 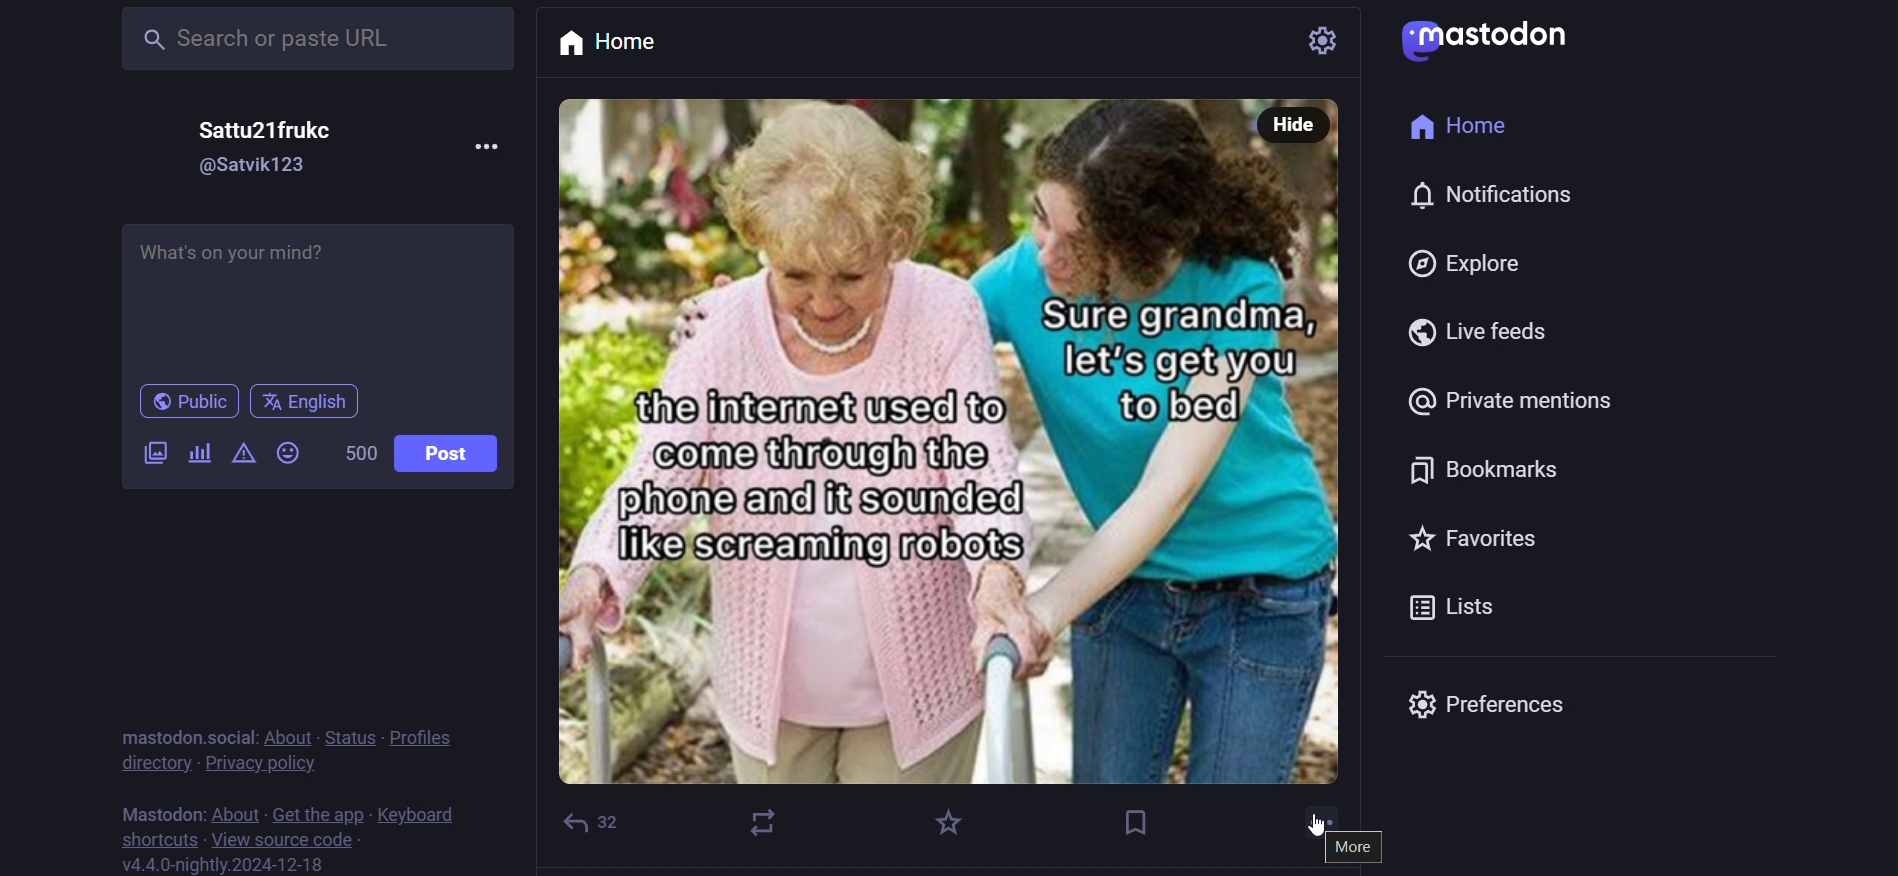 I want to click on preferences, so click(x=1501, y=699).